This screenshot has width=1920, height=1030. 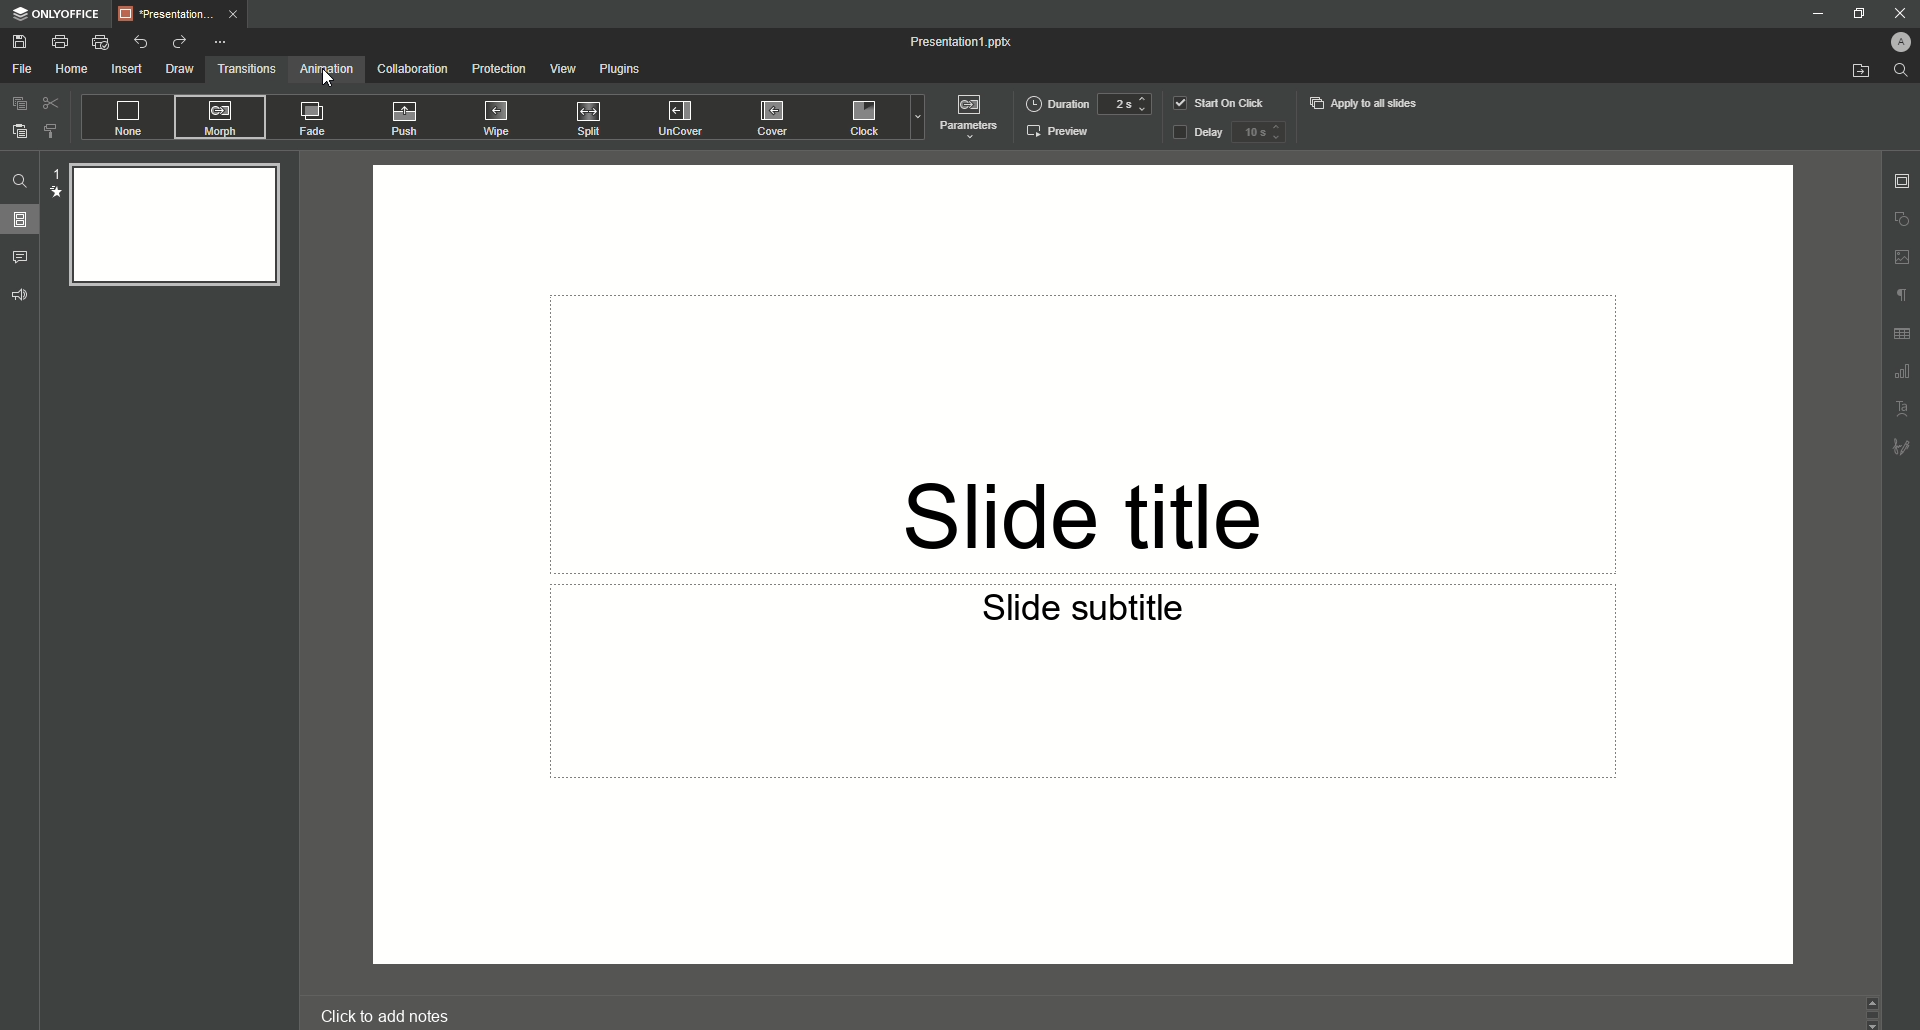 I want to click on Home, so click(x=72, y=70).